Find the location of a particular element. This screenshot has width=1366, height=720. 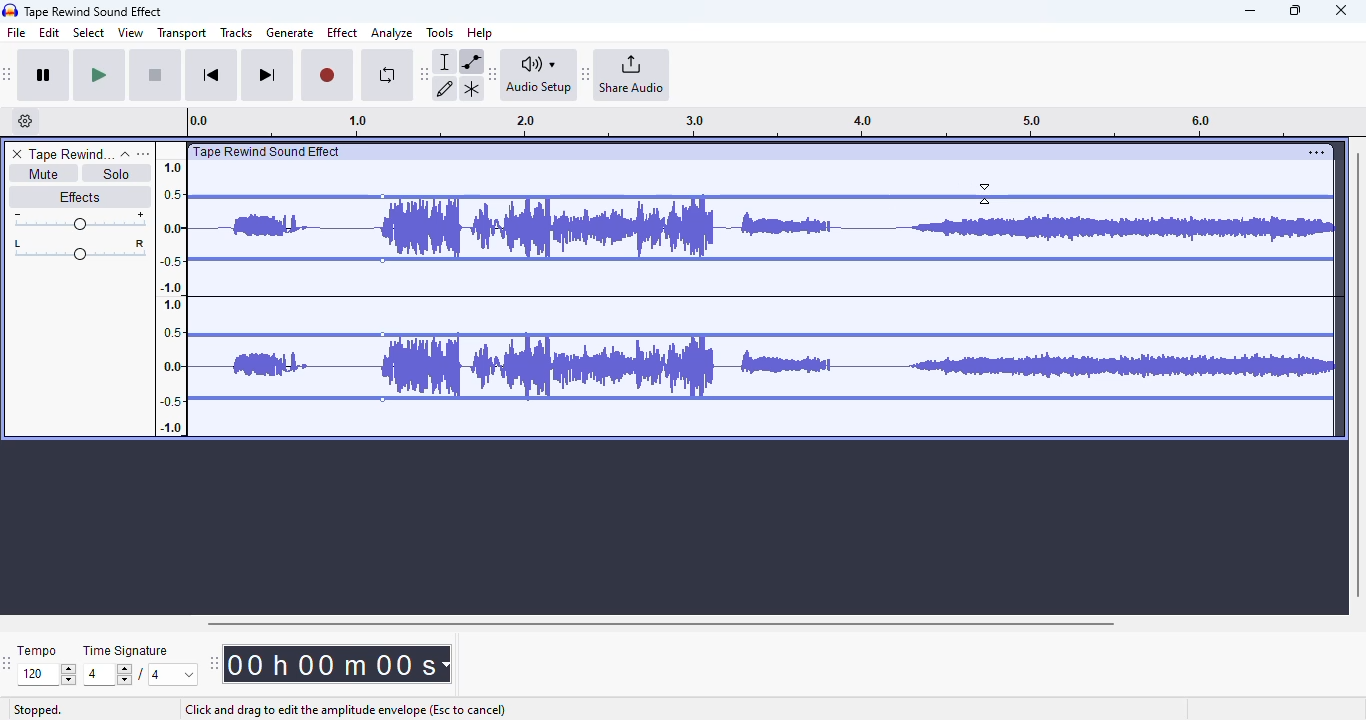

title is located at coordinates (94, 11).